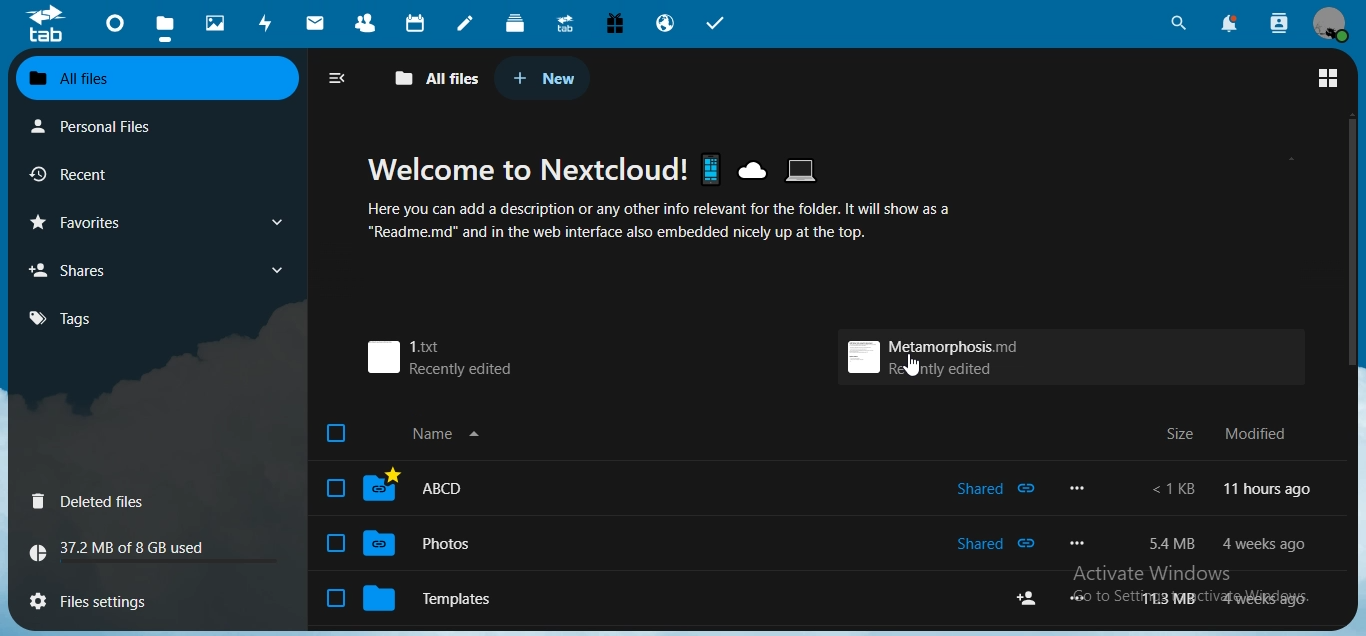 The height and width of the screenshot is (636, 1366). I want to click on search contacts, so click(1280, 22).